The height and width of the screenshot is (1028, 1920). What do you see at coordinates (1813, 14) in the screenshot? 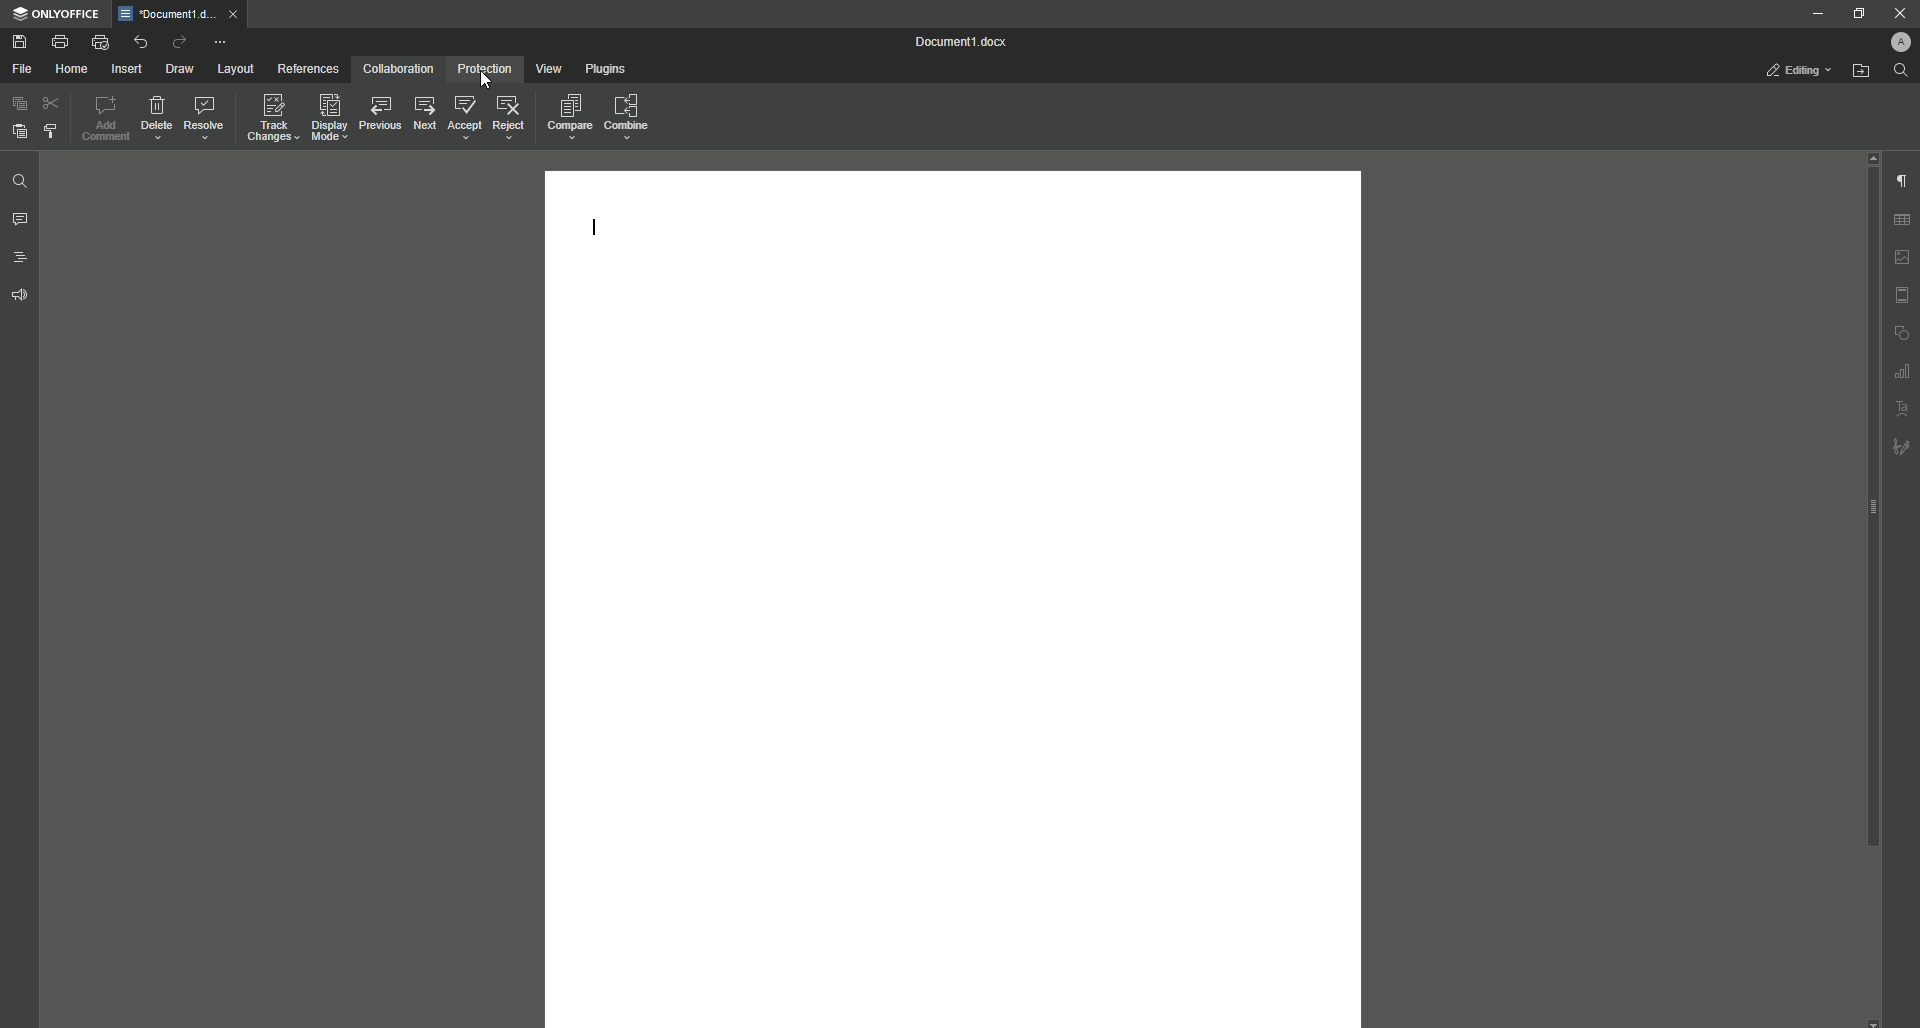
I see `Minimize` at bounding box center [1813, 14].